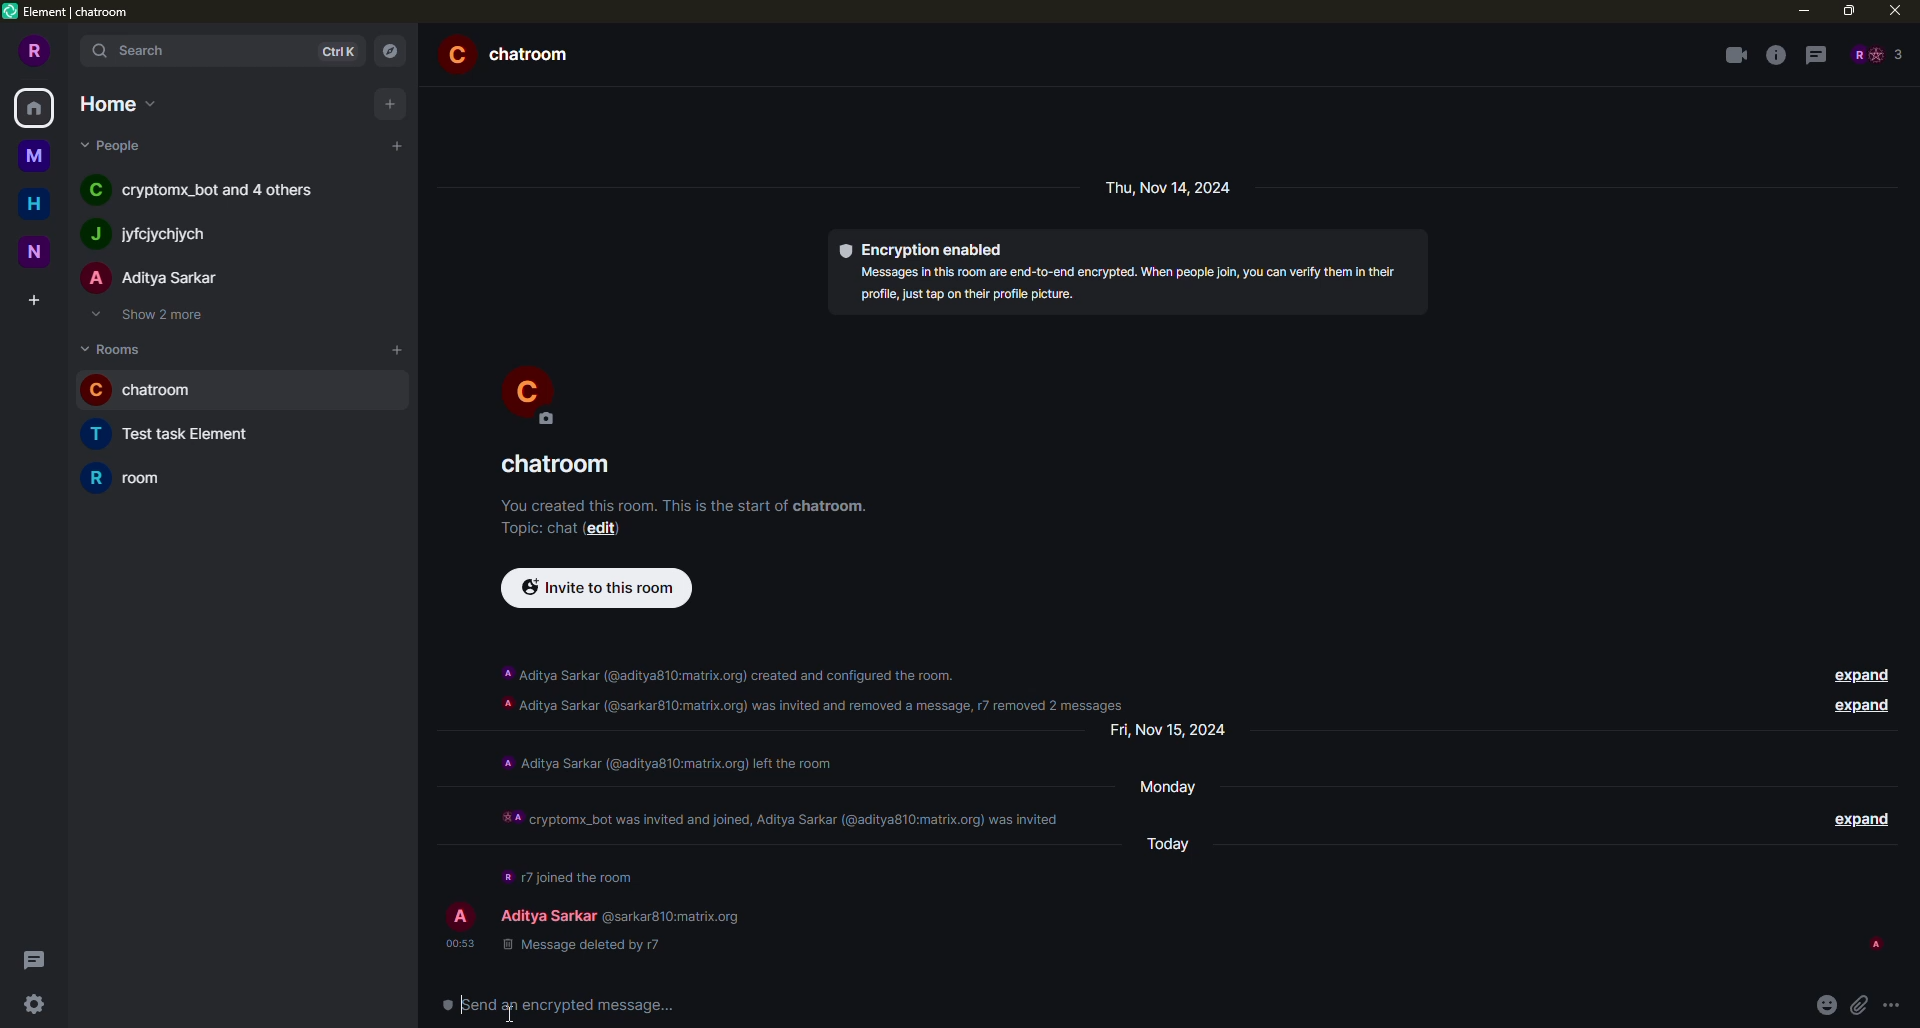  I want to click on room, so click(514, 53).